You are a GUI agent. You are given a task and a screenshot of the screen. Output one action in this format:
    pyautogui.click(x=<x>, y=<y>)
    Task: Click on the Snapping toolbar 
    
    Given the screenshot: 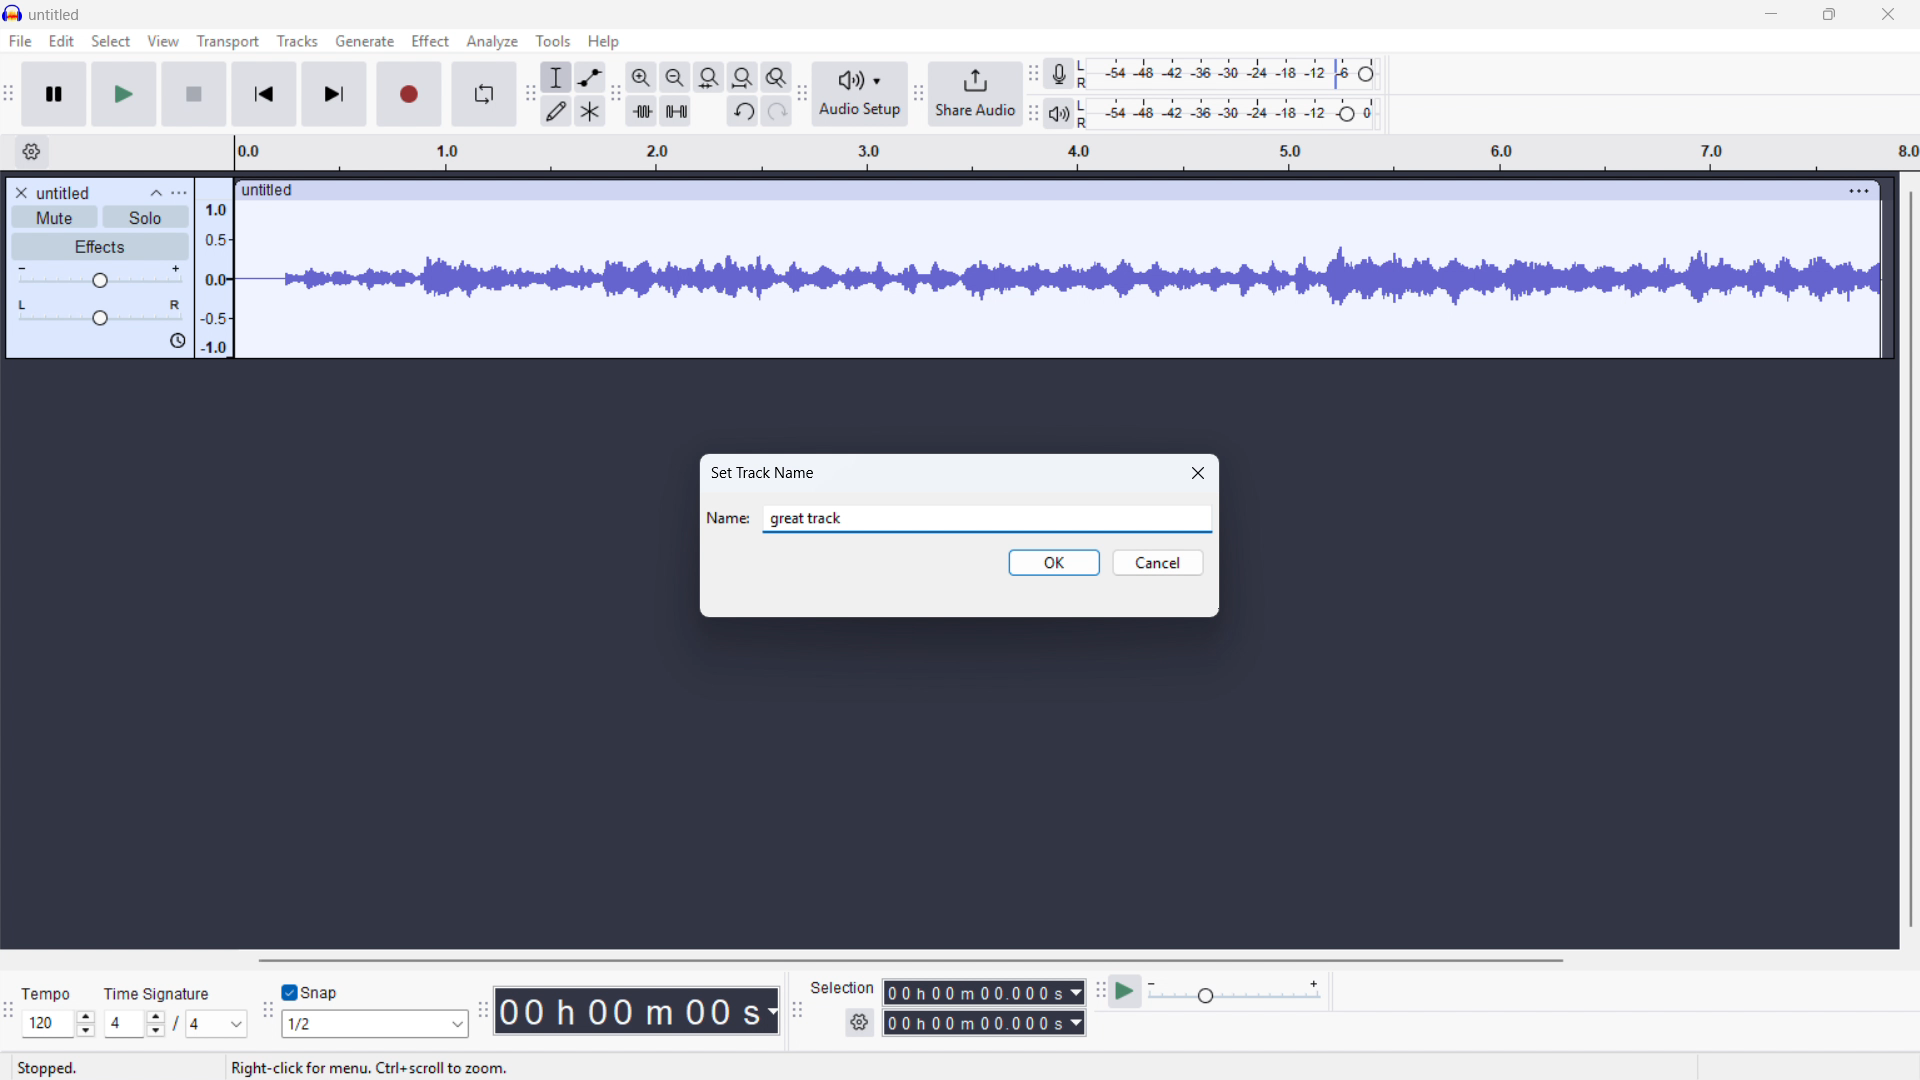 What is the action you would take?
    pyautogui.click(x=267, y=1012)
    